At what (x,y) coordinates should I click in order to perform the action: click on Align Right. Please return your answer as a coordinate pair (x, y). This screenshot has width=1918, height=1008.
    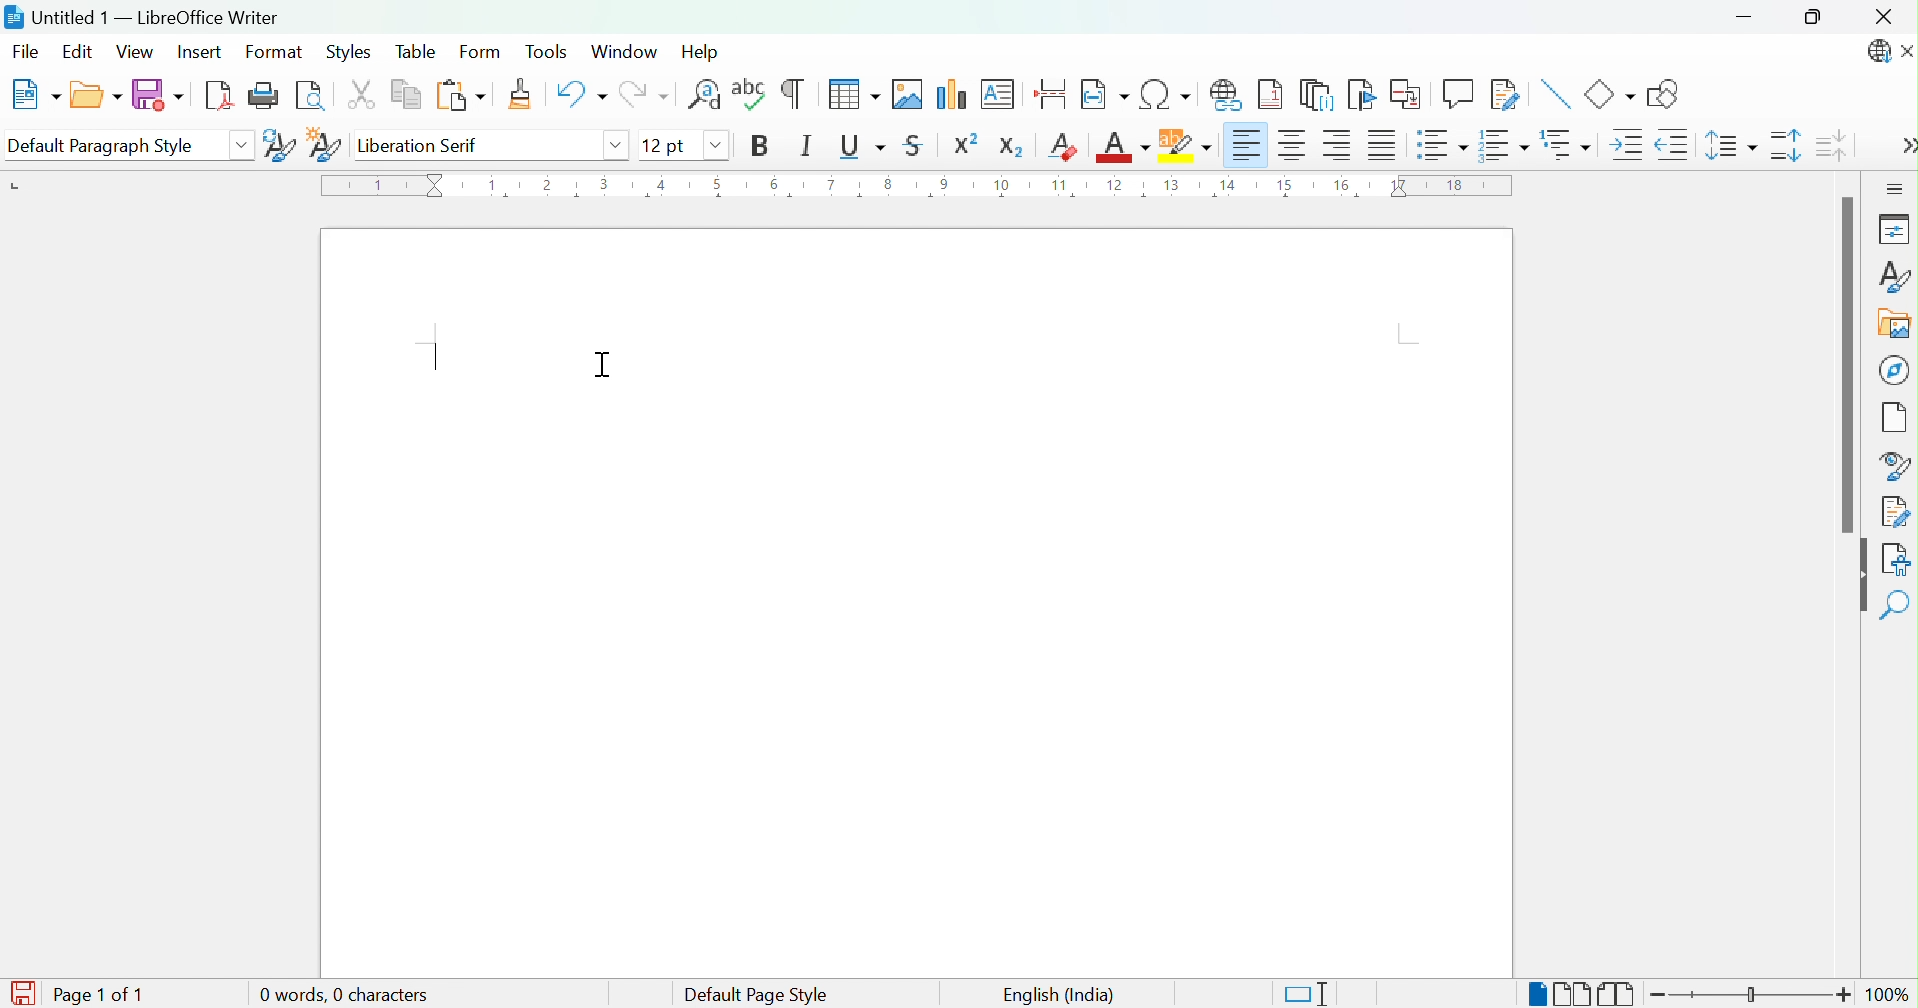
    Looking at the image, I should click on (1338, 146).